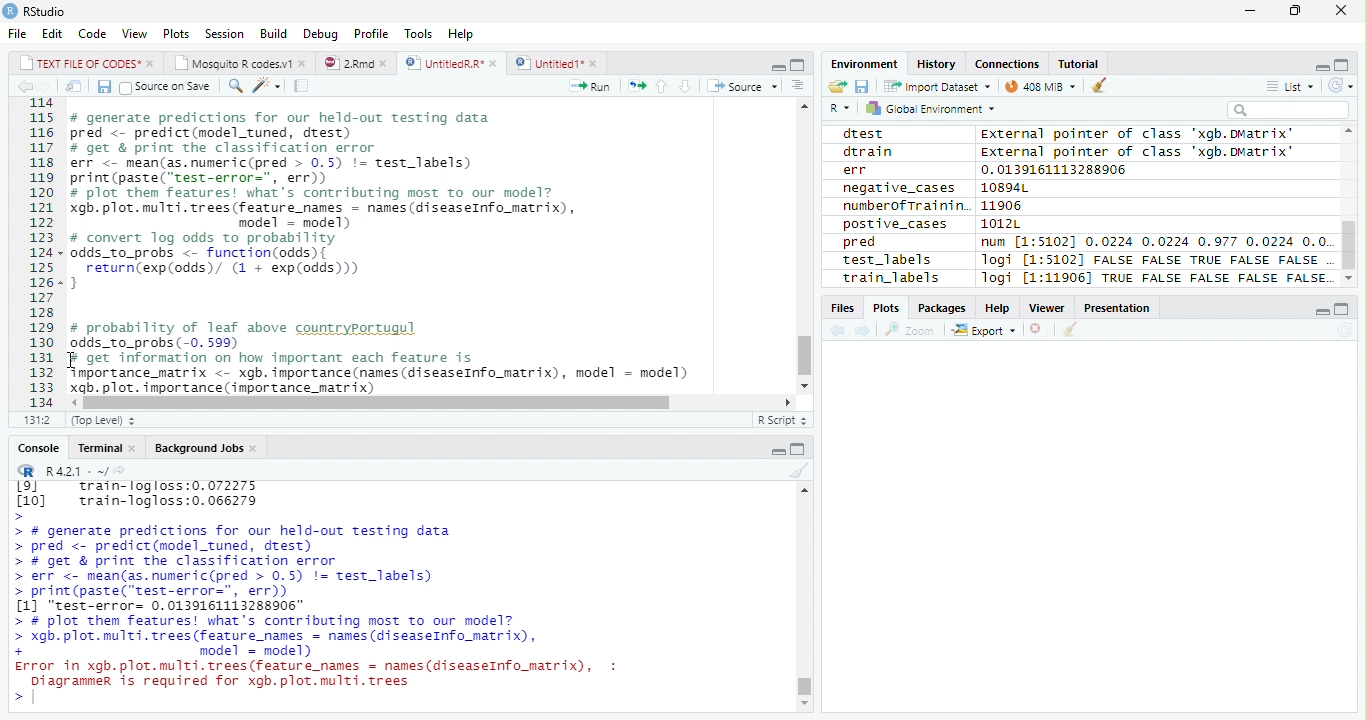 The width and height of the screenshot is (1366, 720). Describe the element at coordinates (837, 85) in the screenshot. I see `Open folder` at that location.